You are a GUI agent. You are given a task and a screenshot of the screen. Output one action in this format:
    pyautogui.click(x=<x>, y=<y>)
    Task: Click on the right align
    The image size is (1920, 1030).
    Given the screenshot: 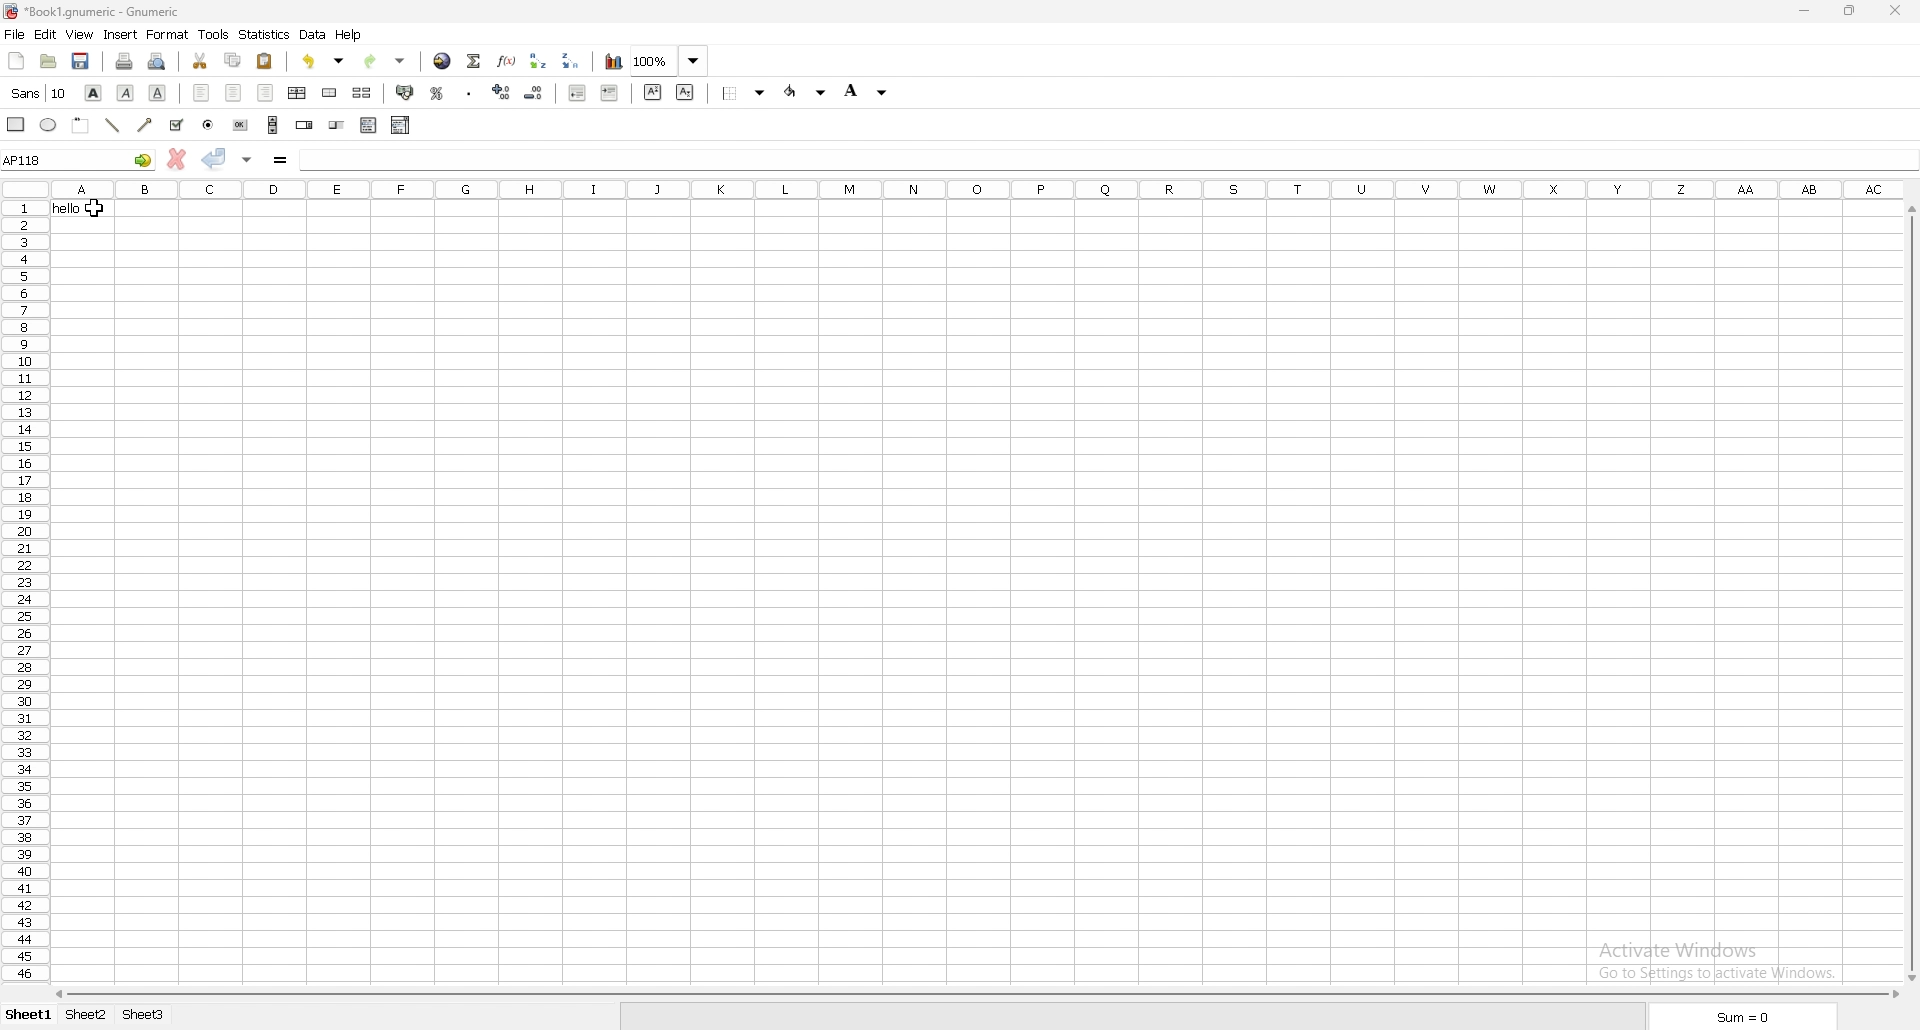 What is the action you would take?
    pyautogui.click(x=268, y=94)
    